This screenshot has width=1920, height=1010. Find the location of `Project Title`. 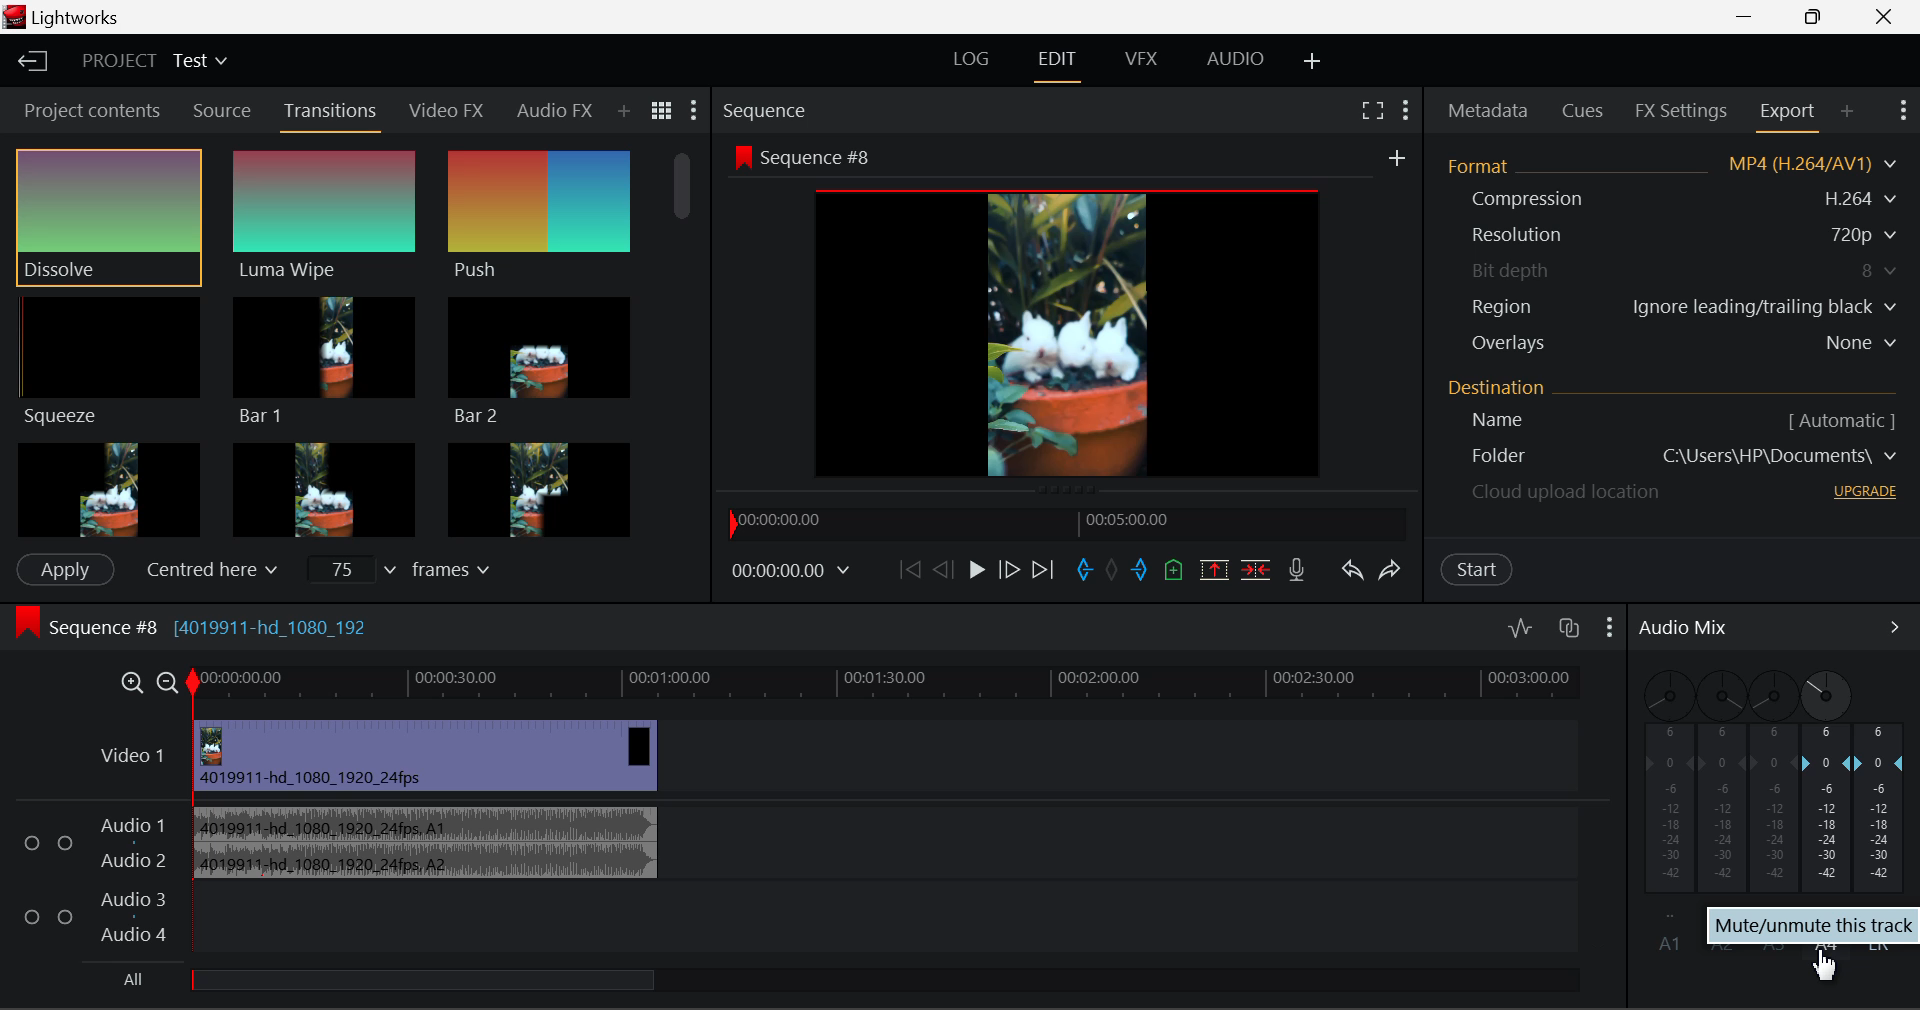

Project Title is located at coordinates (152, 59).